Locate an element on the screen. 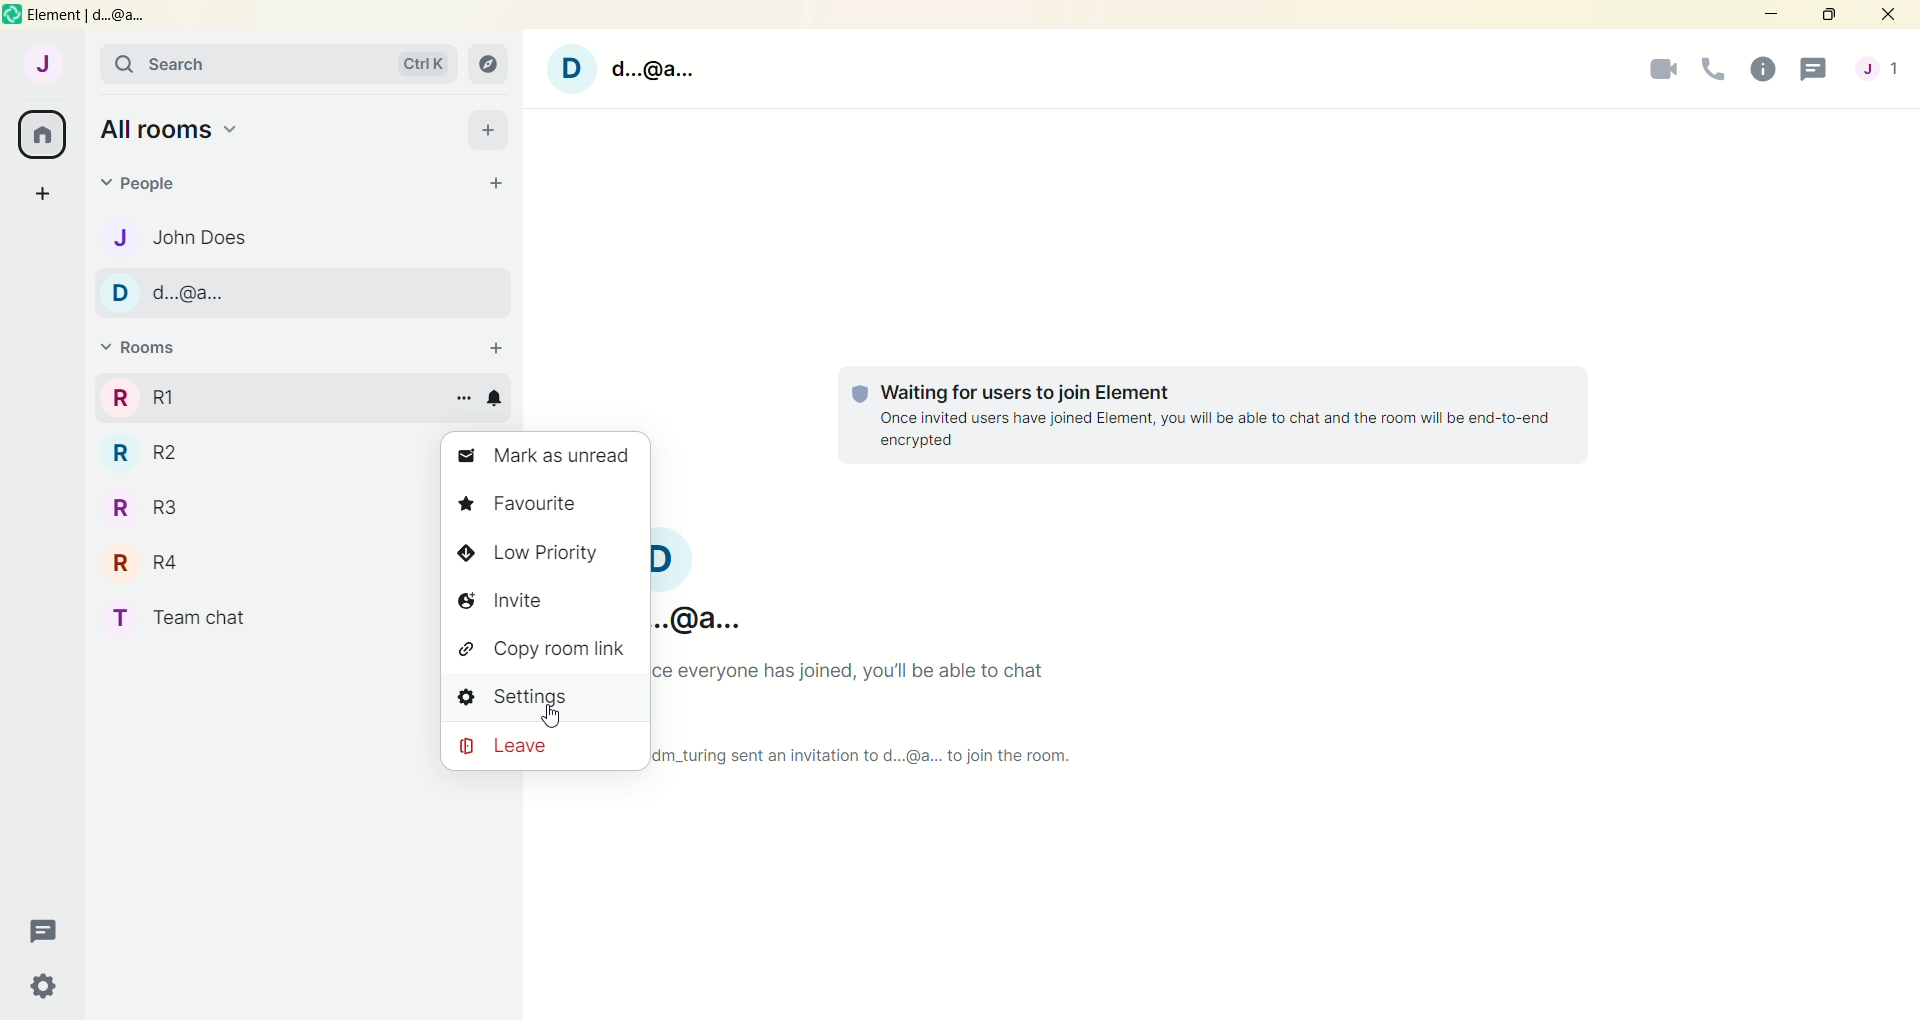 Image resolution: width=1920 pixels, height=1020 pixels. favourite is located at coordinates (519, 507).